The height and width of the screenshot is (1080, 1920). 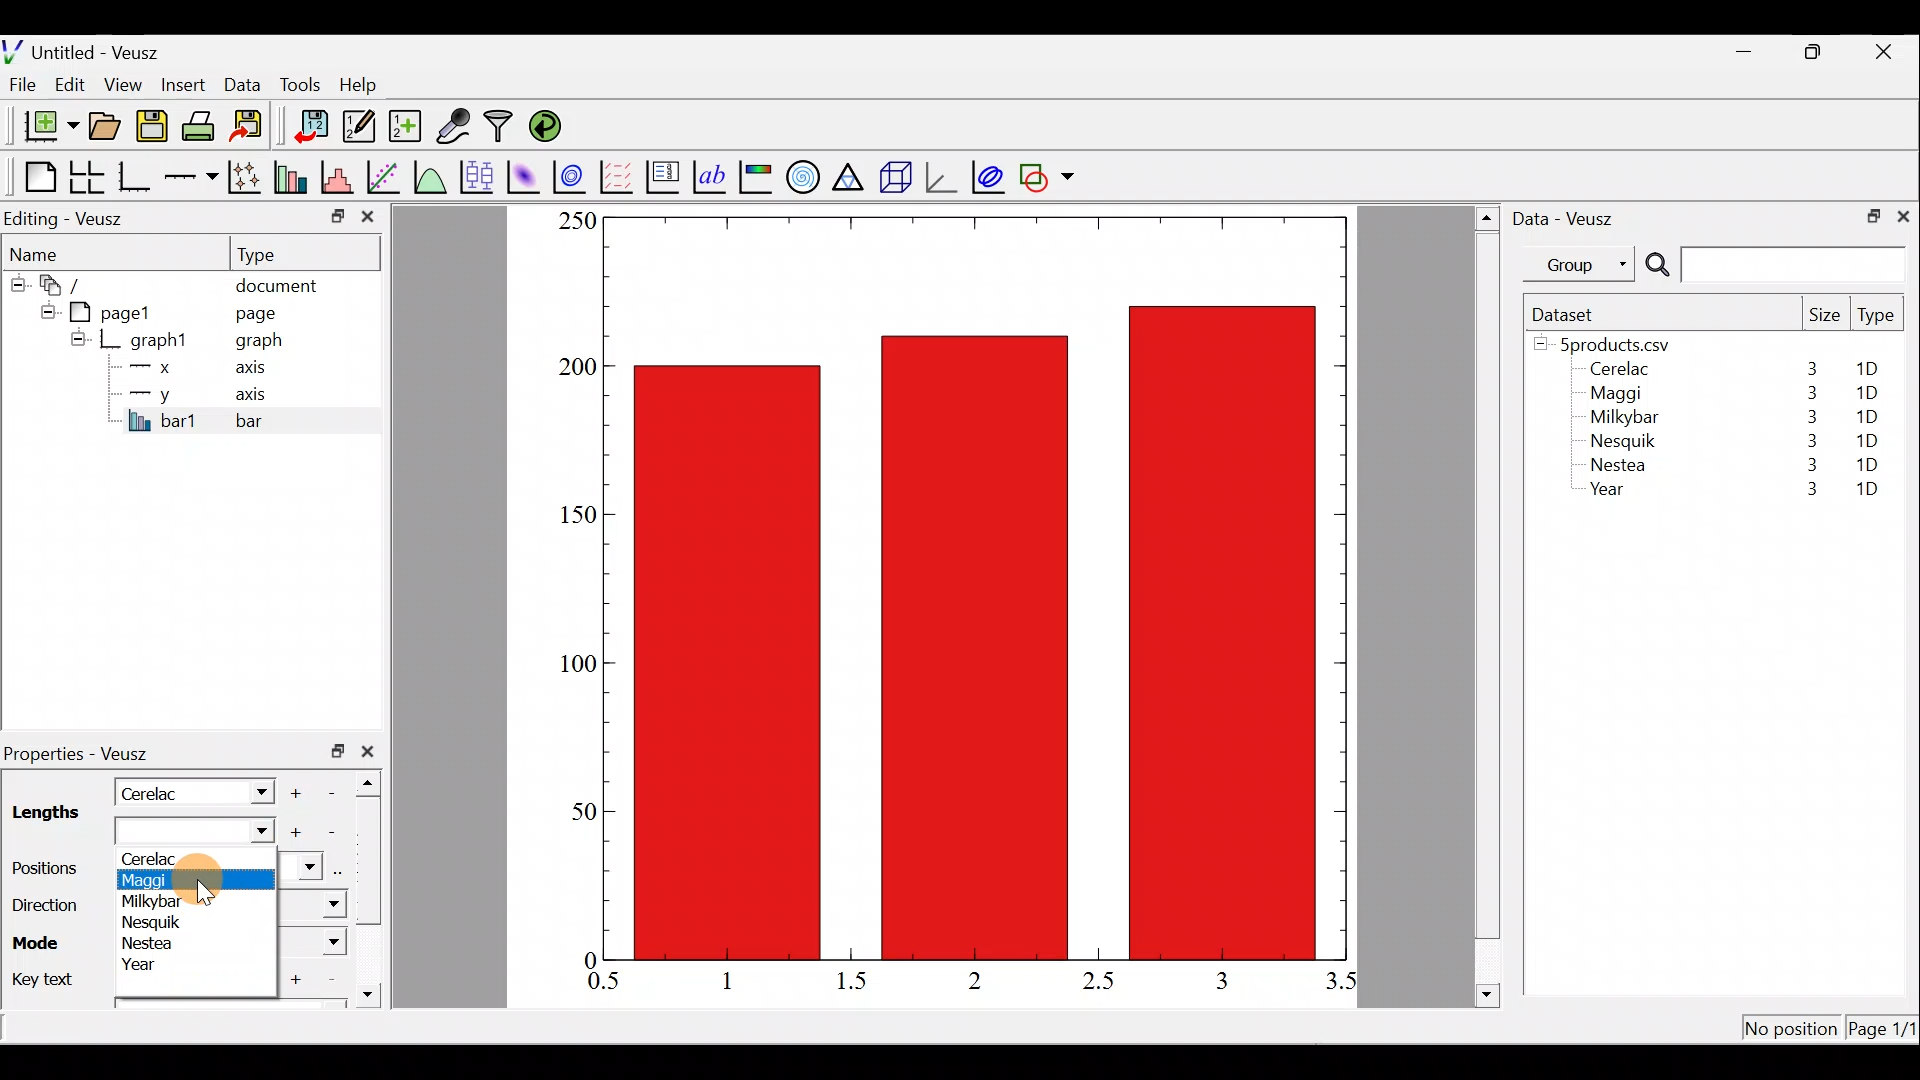 I want to click on Properties - Veusz, so click(x=85, y=754).